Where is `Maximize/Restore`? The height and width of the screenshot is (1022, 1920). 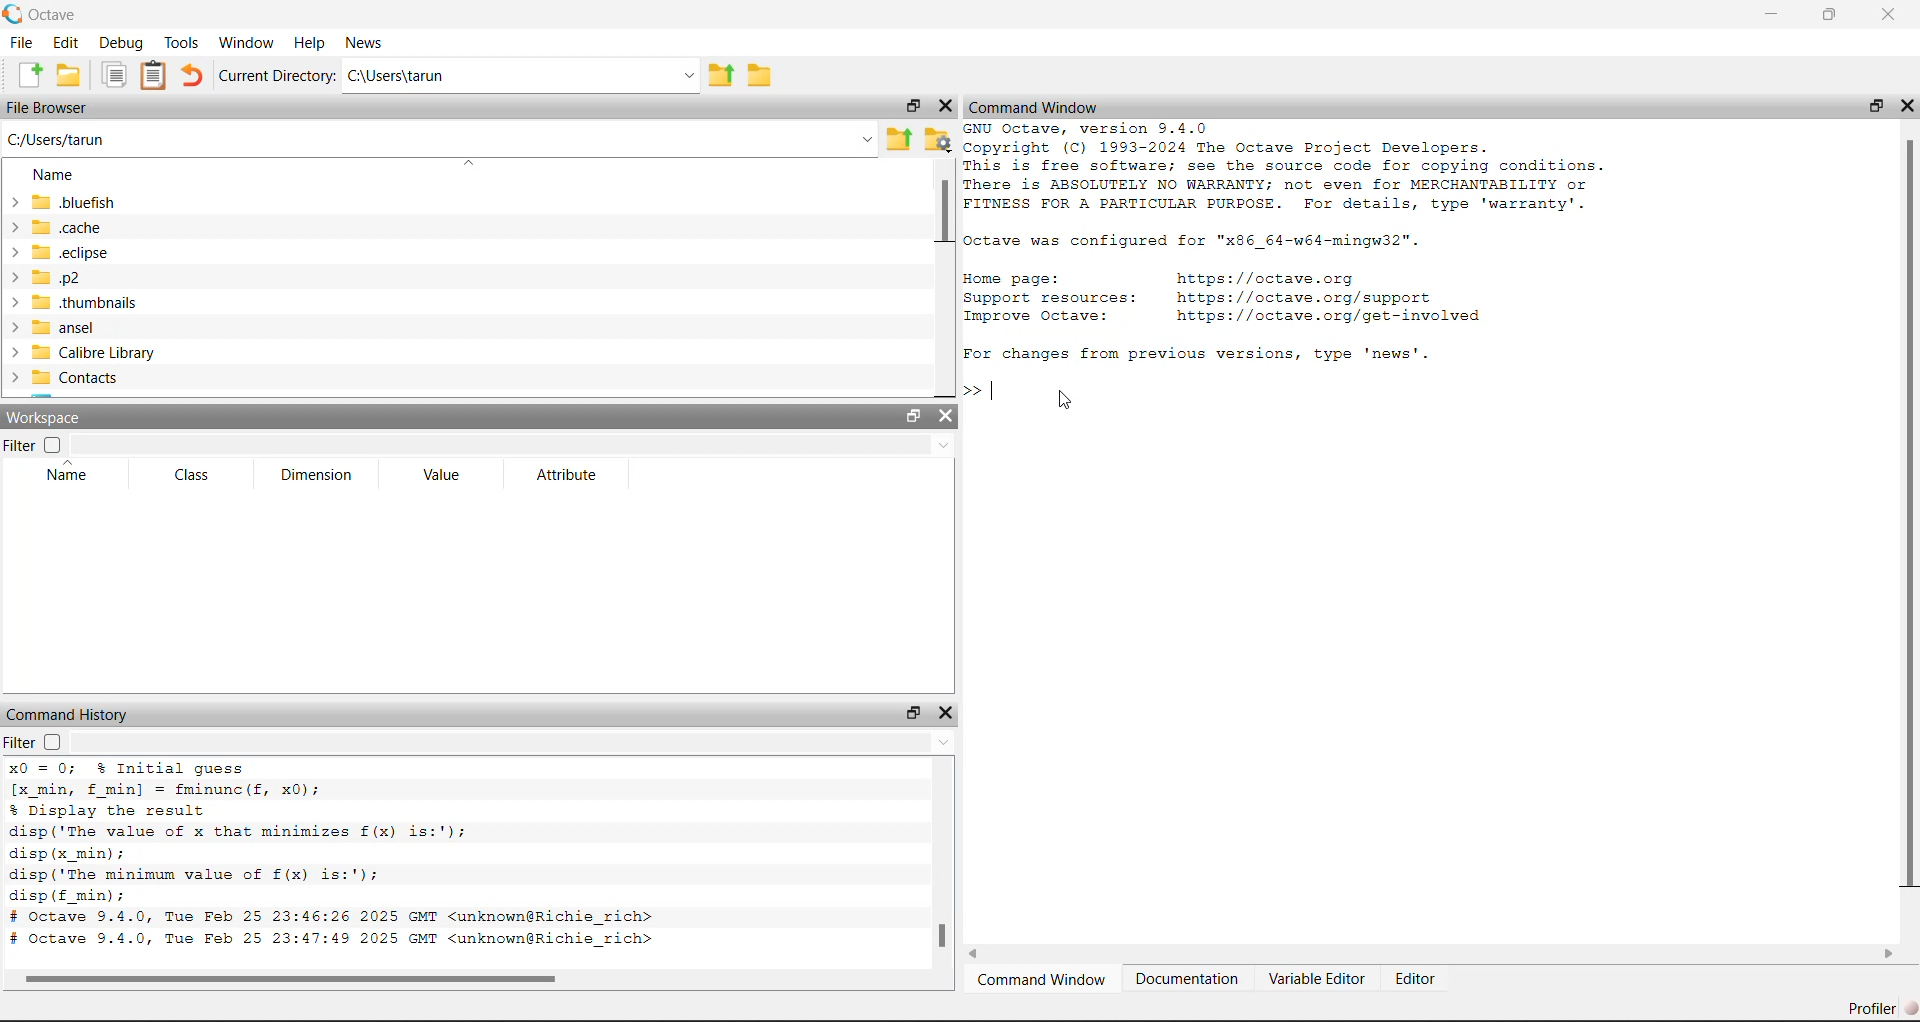
Maximize/Restore is located at coordinates (913, 415).